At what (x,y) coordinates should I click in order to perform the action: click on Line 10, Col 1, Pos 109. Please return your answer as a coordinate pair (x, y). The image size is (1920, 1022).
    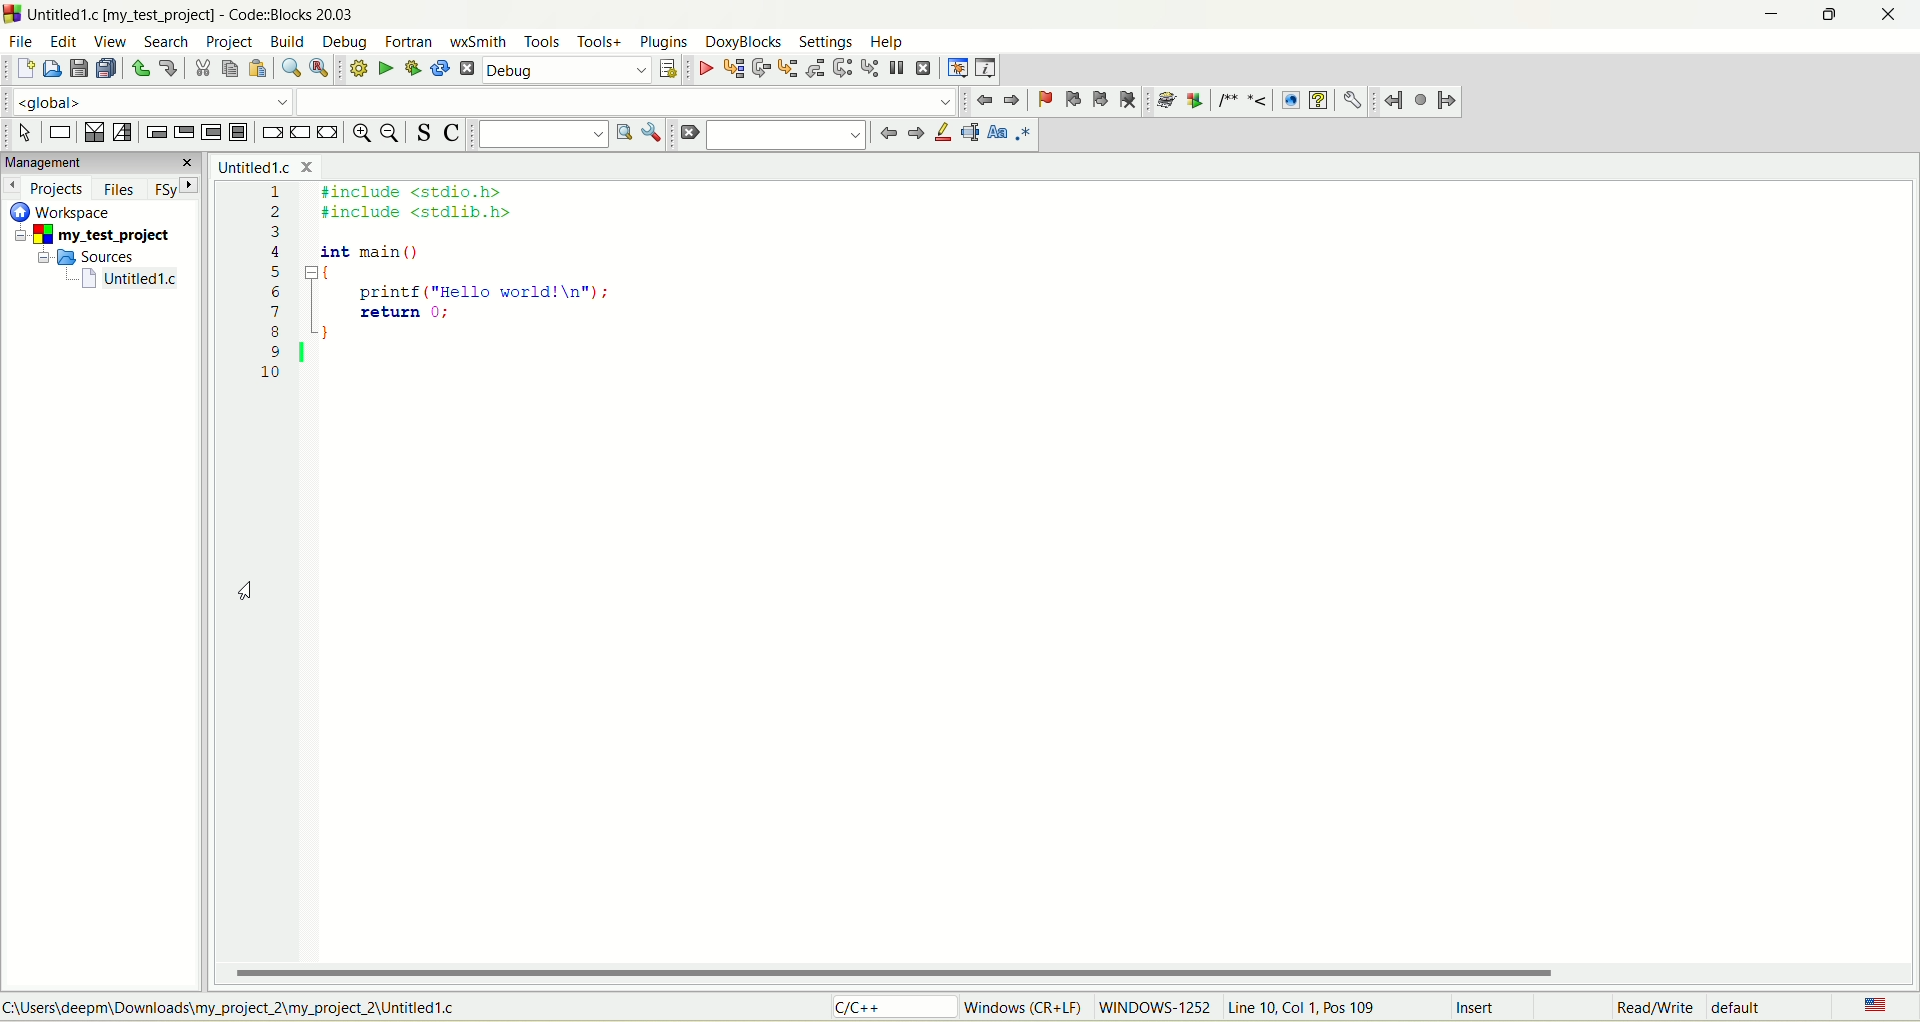
    Looking at the image, I should click on (1304, 1008).